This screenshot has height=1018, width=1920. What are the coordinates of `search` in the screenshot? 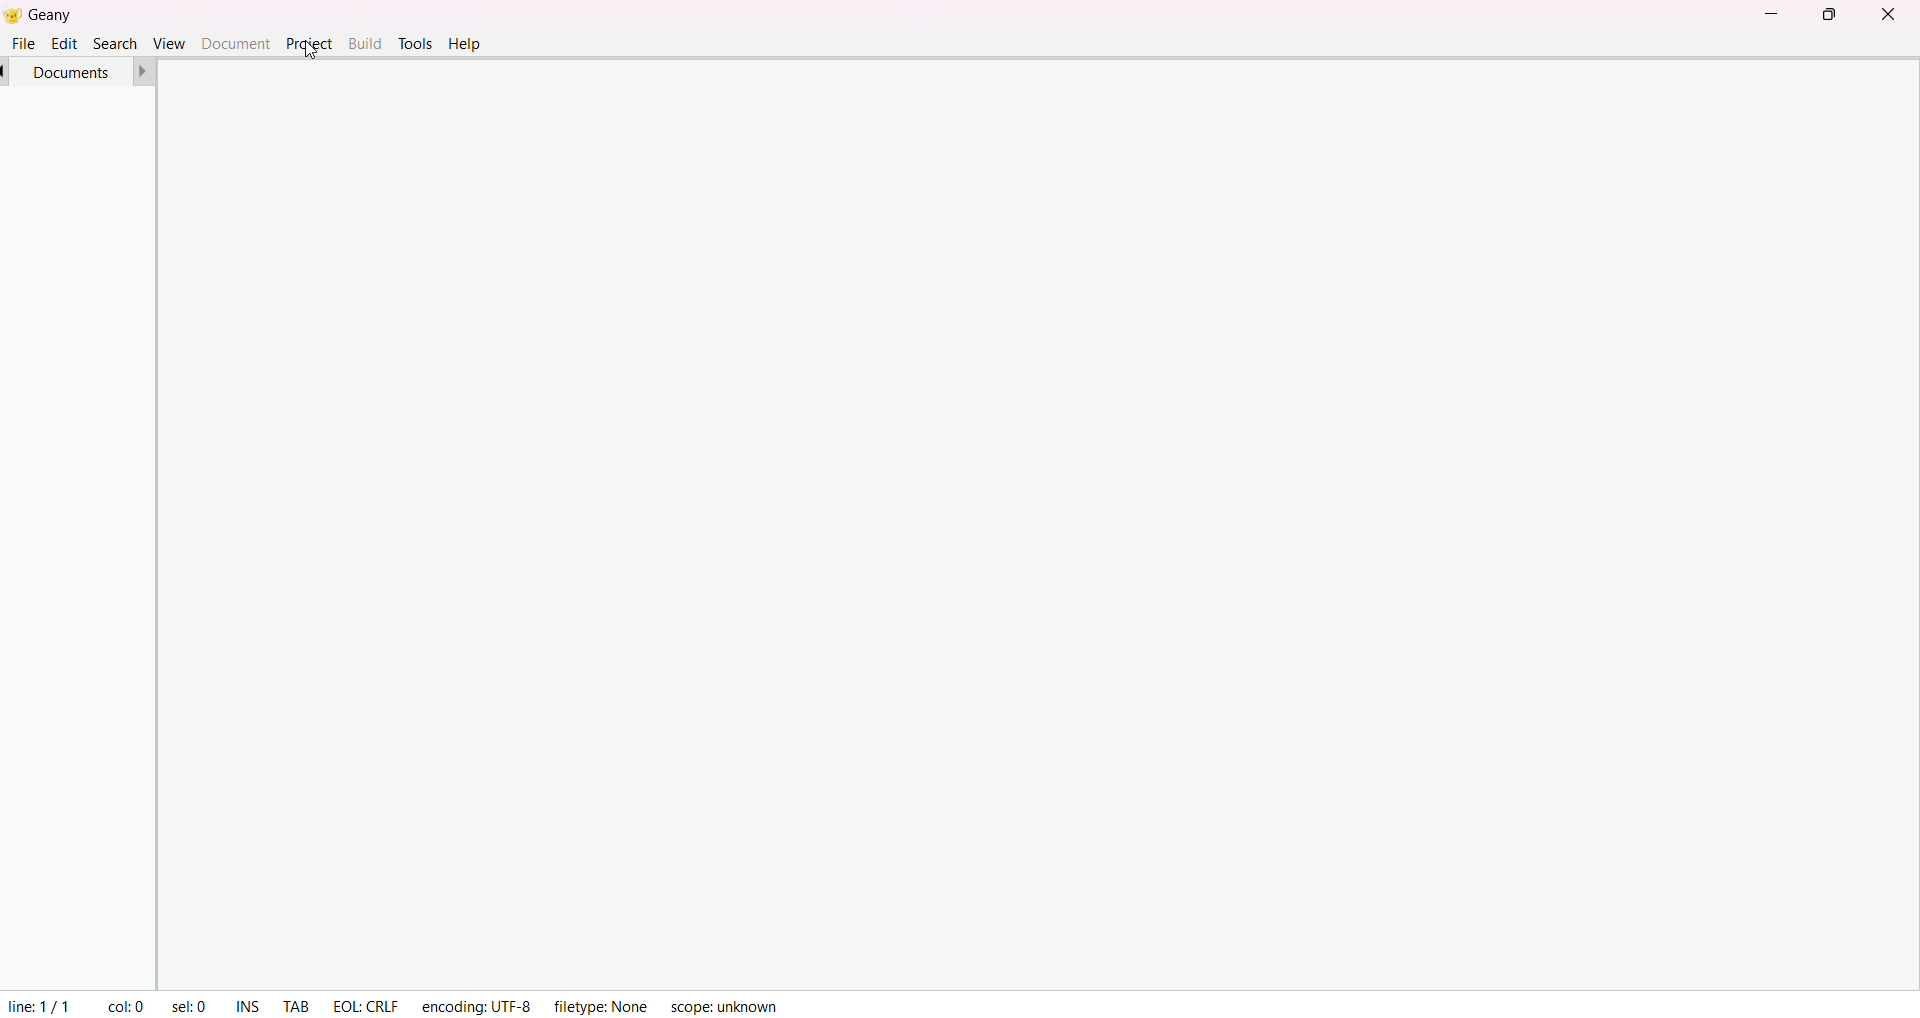 It's located at (113, 42).